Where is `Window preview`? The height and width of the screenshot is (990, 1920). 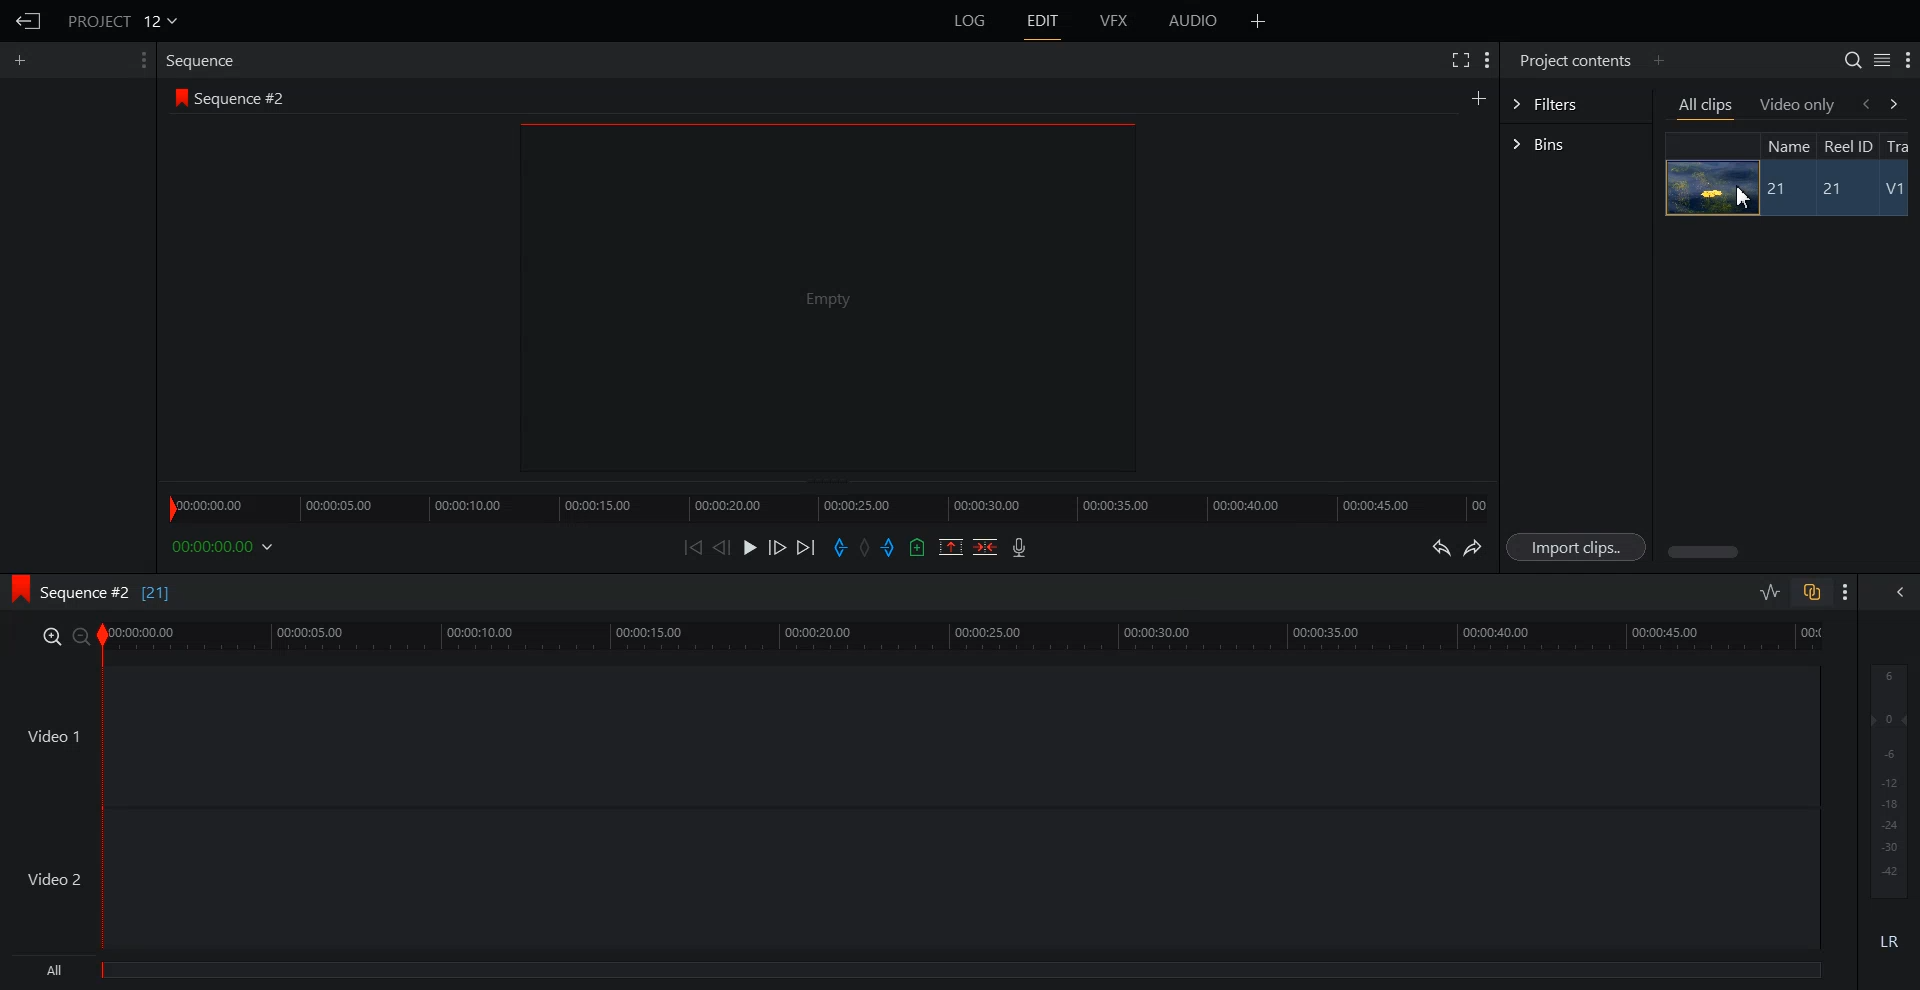 Window preview is located at coordinates (822, 296).